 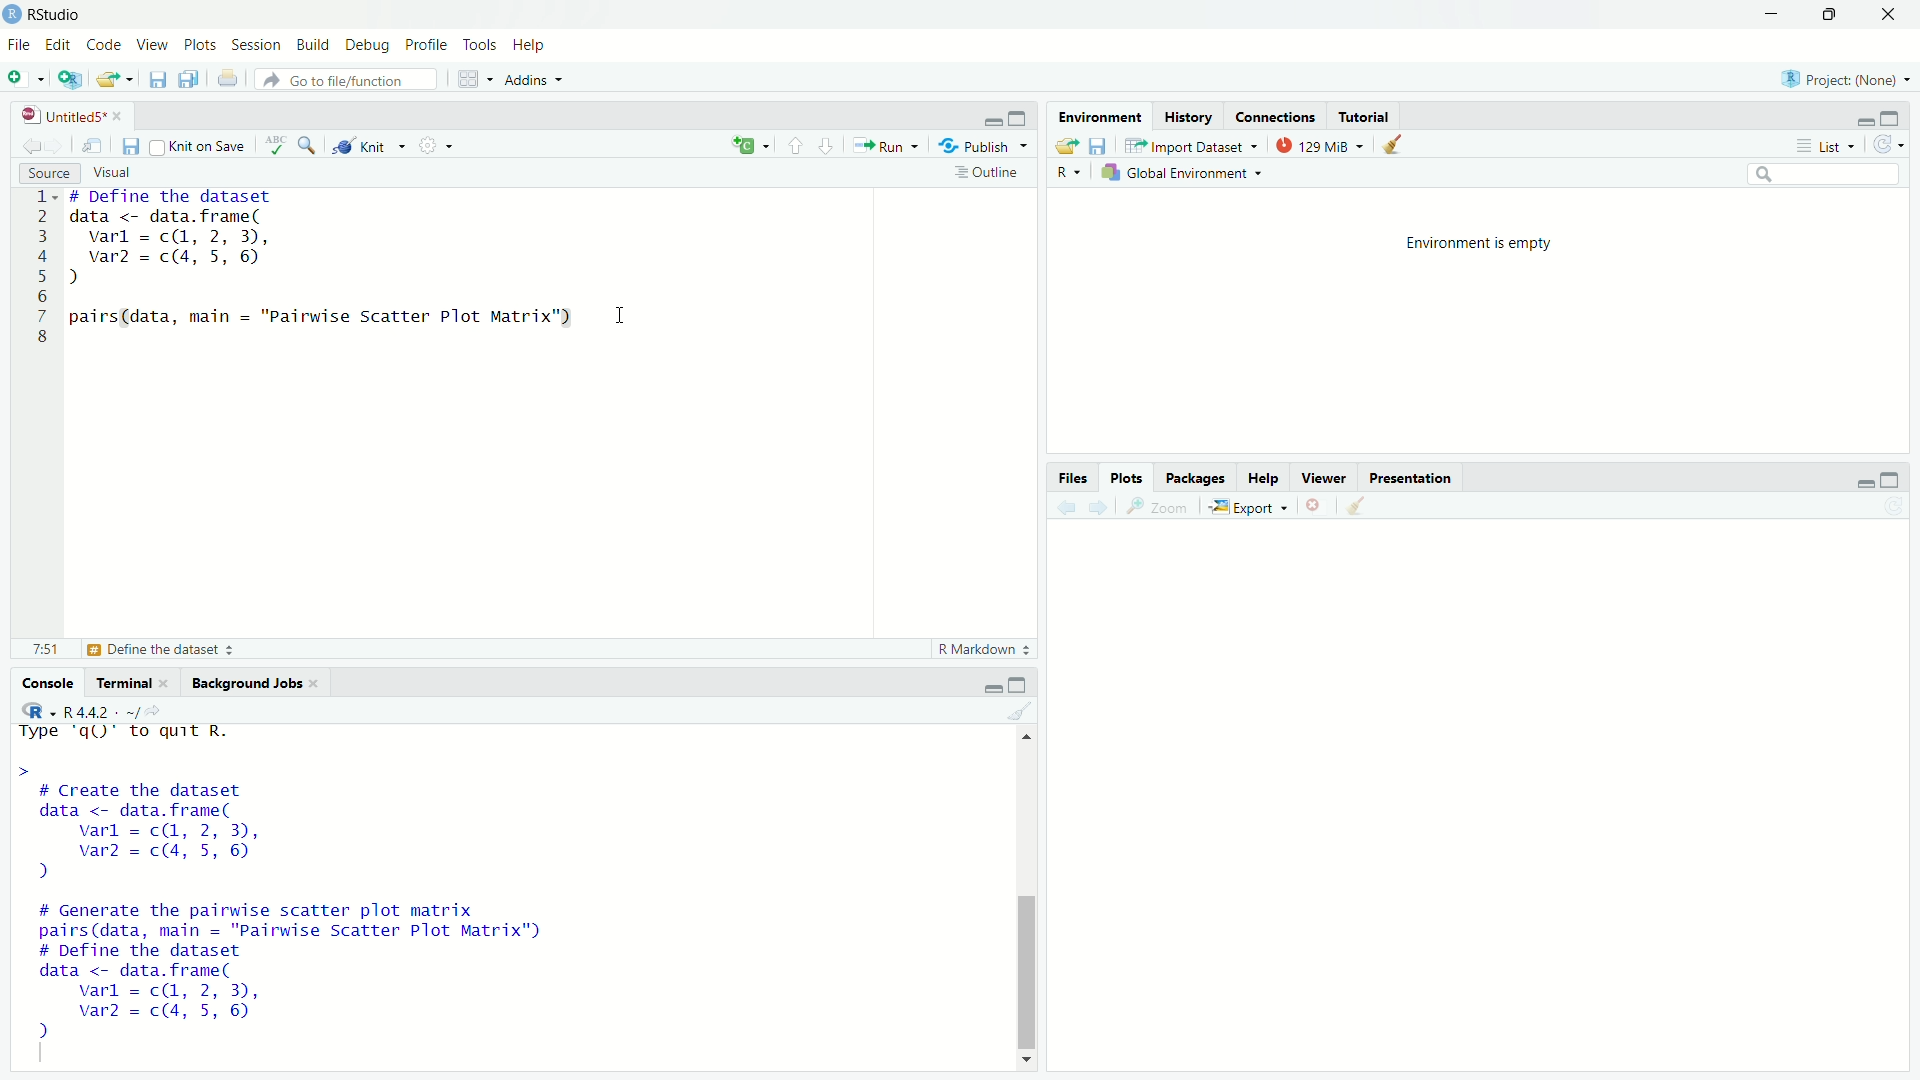 I want to click on 8:1, so click(x=47, y=648).